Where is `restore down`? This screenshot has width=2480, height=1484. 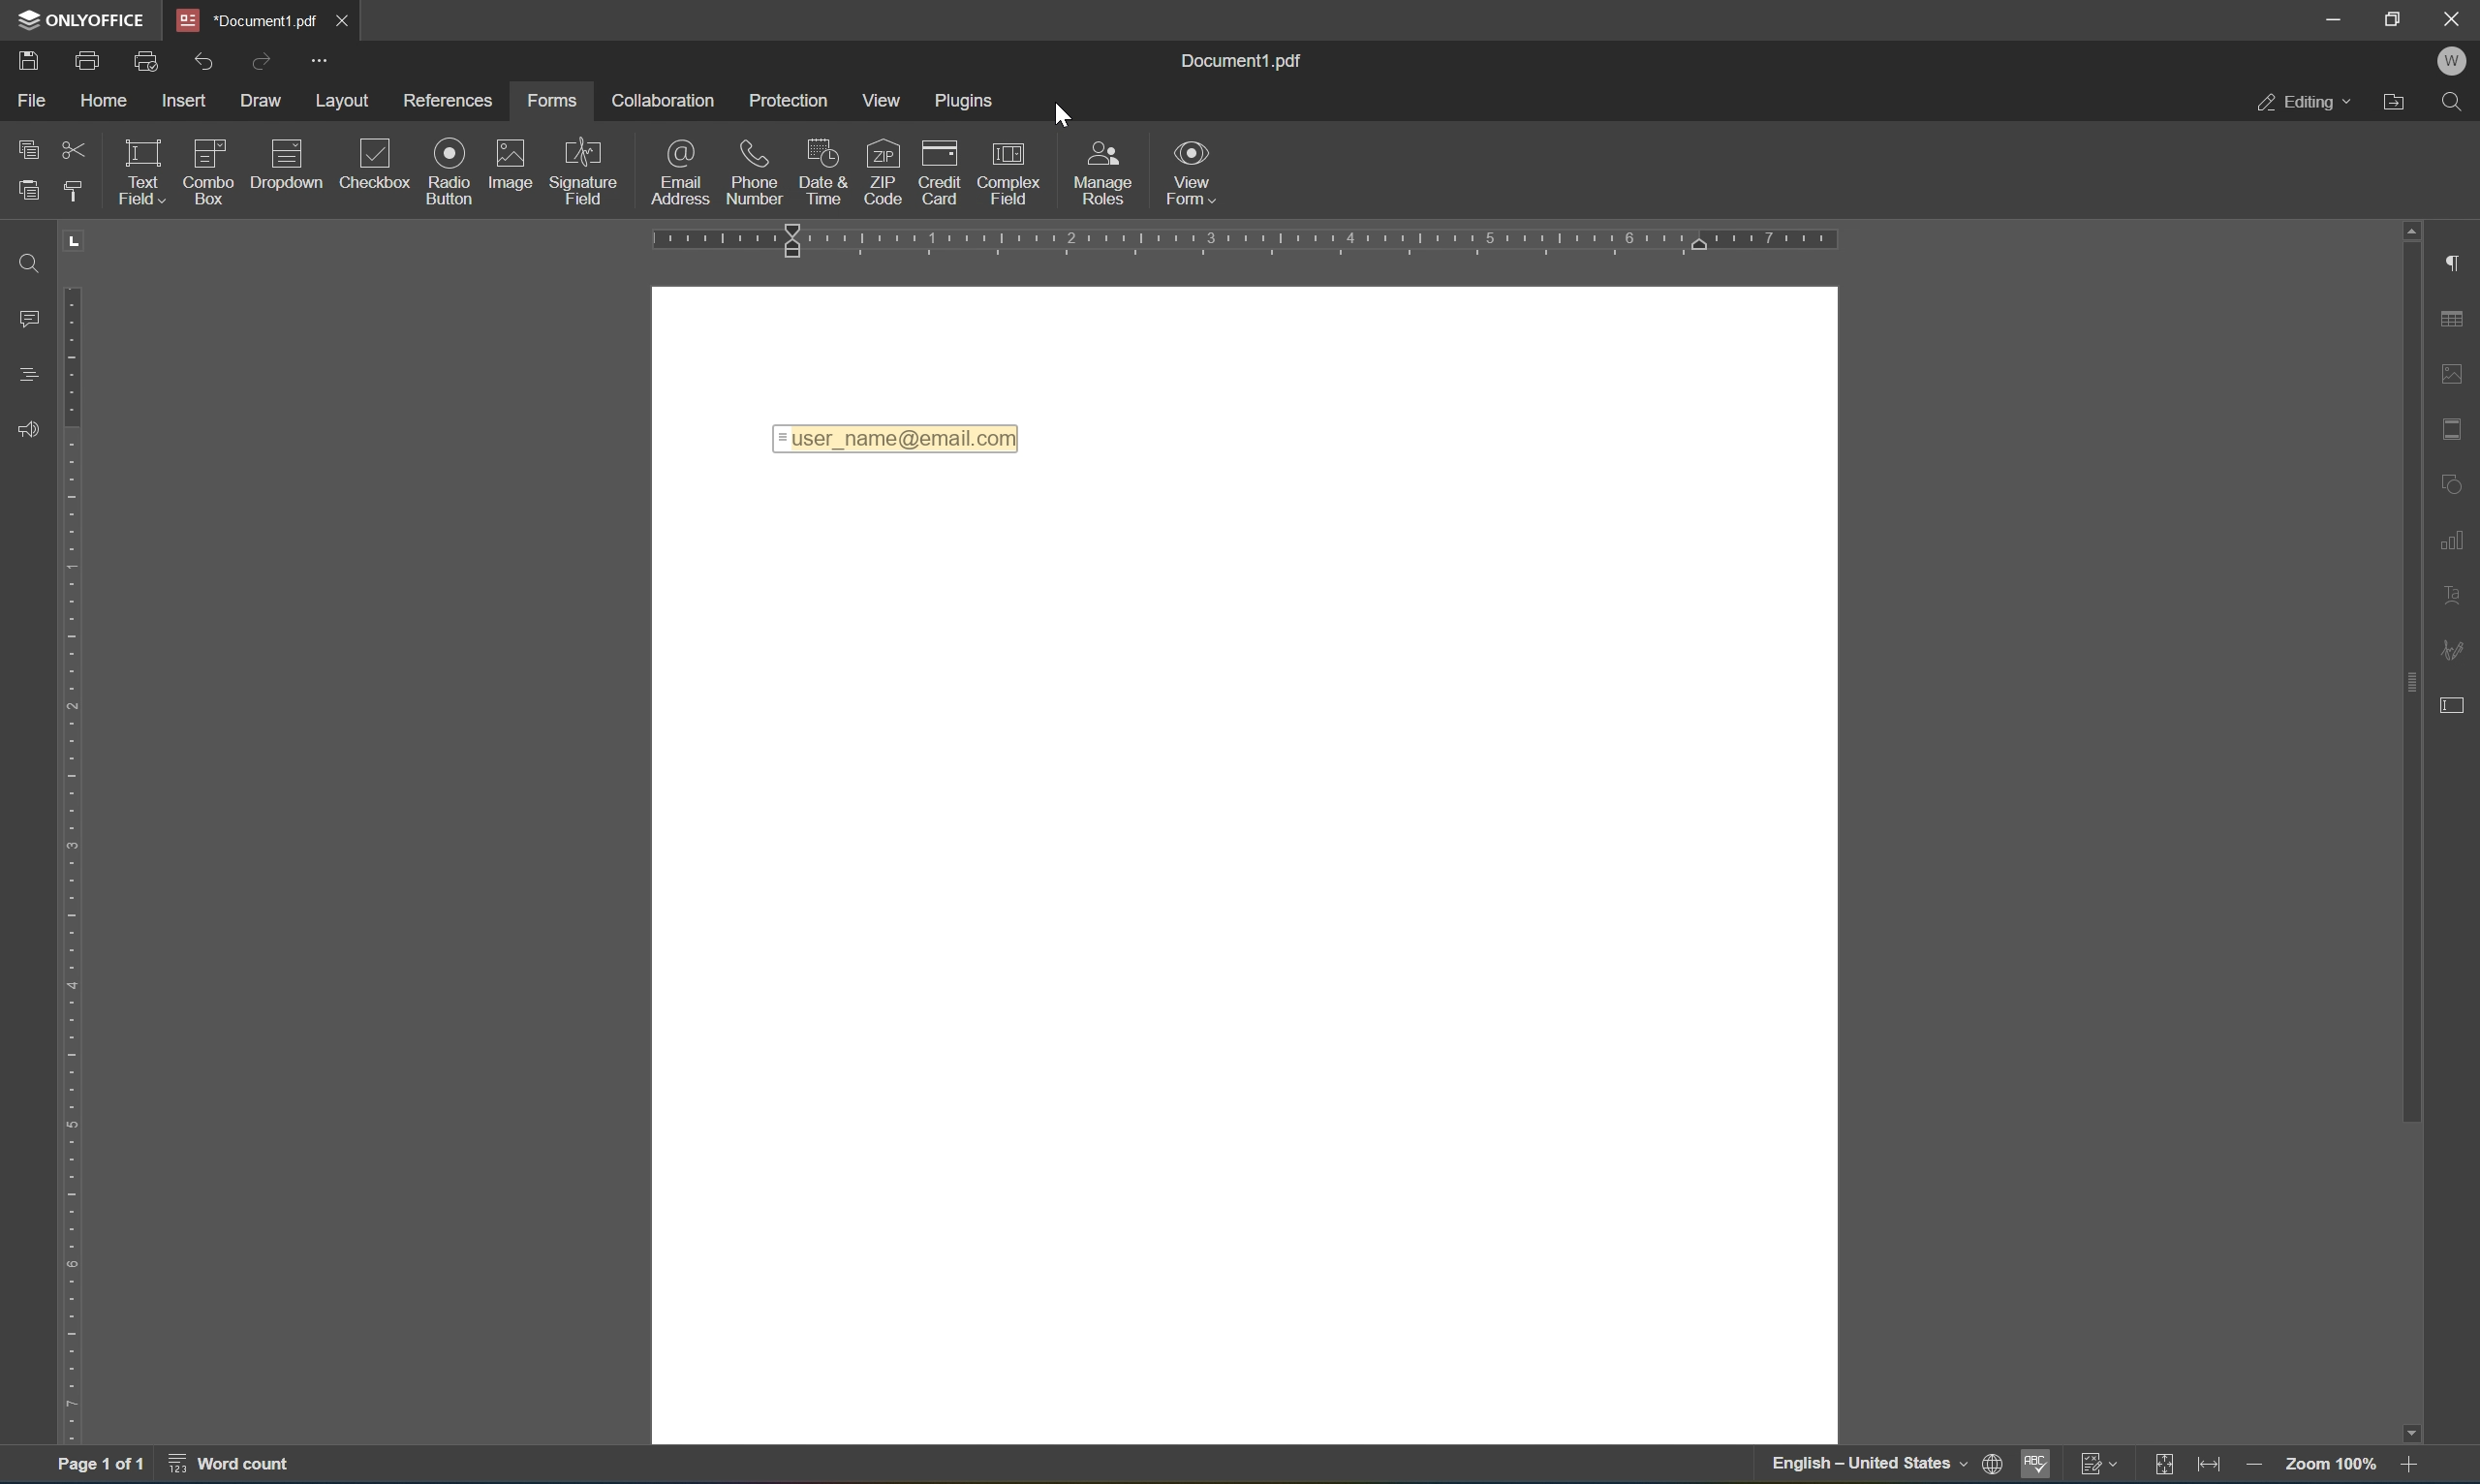 restore down is located at coordinates (2392, 21).